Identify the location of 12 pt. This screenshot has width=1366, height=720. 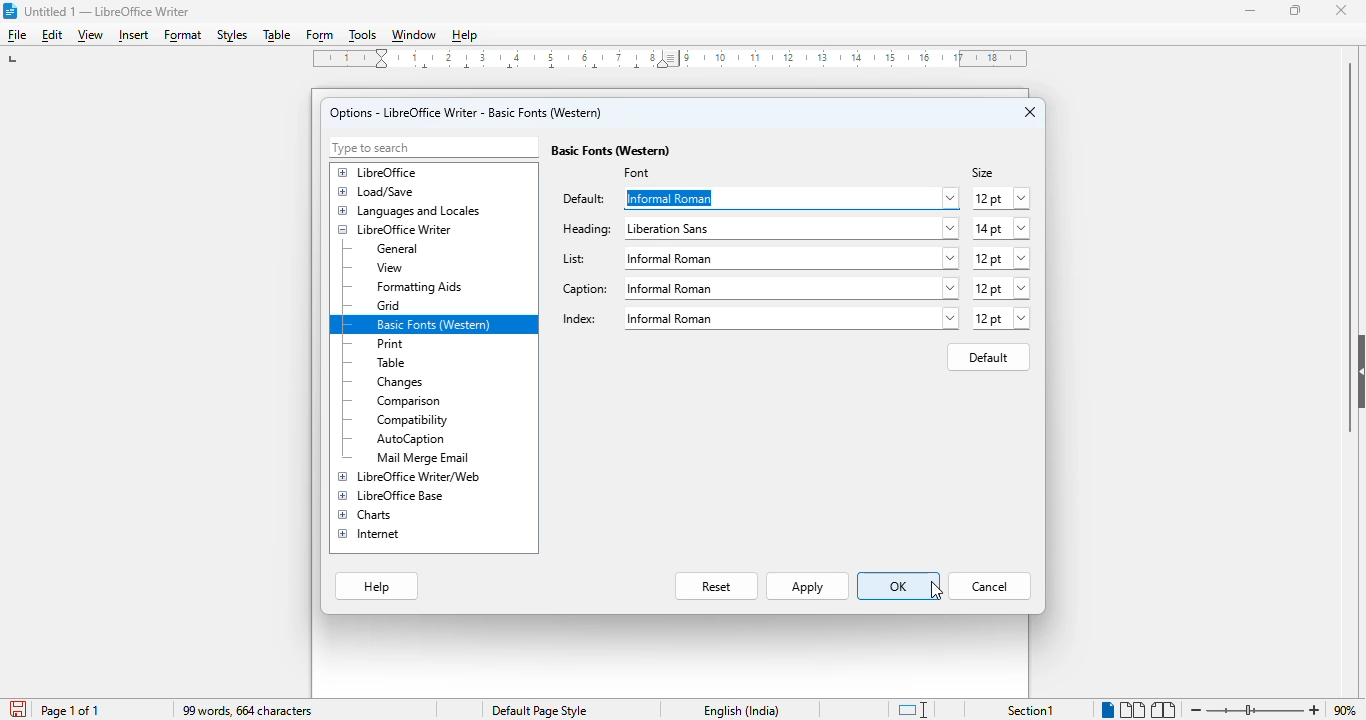
(1000, 289).